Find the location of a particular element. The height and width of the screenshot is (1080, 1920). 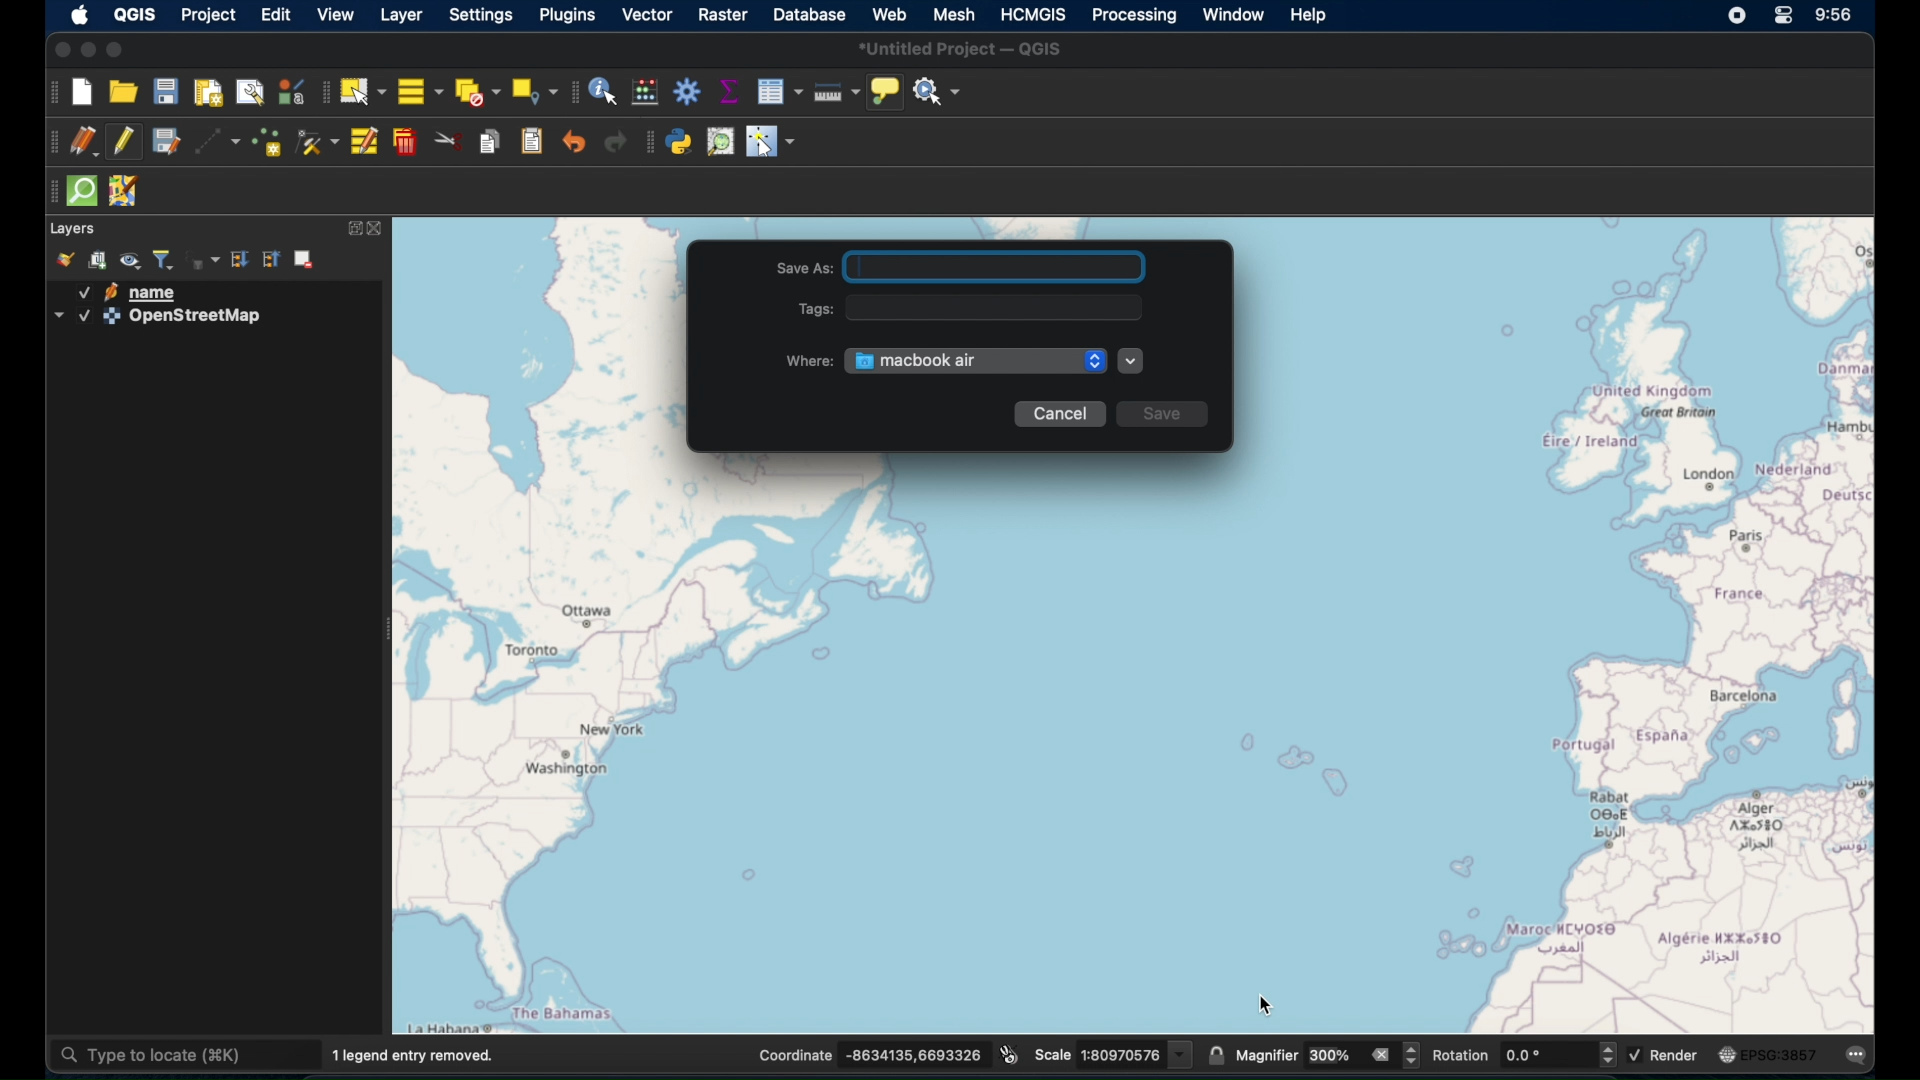

new project is located at coordinates (84, 94).